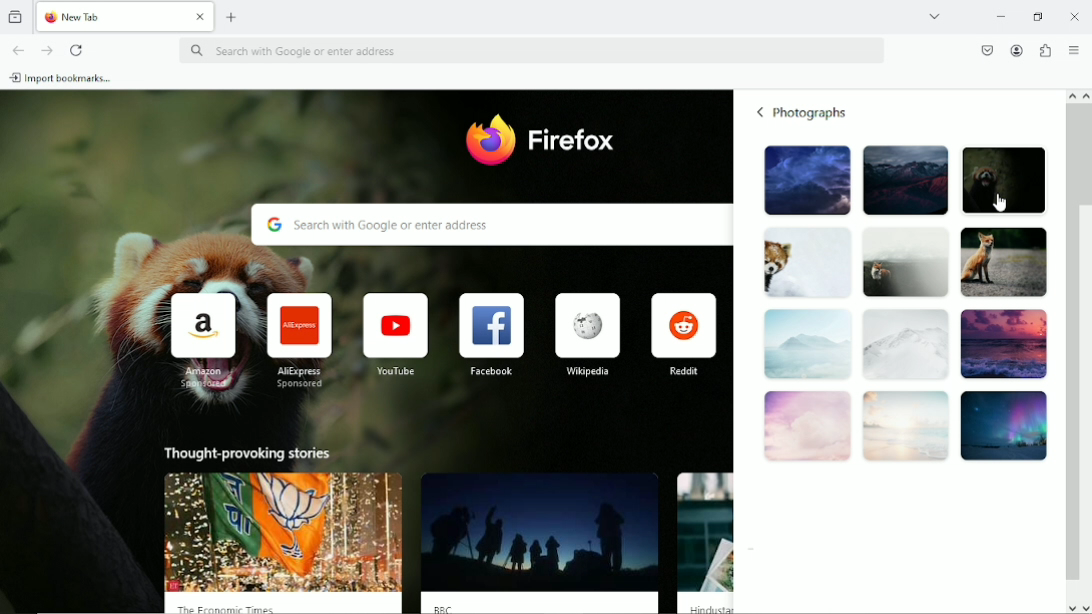  I want to click on Youtube, so click(393, 333).